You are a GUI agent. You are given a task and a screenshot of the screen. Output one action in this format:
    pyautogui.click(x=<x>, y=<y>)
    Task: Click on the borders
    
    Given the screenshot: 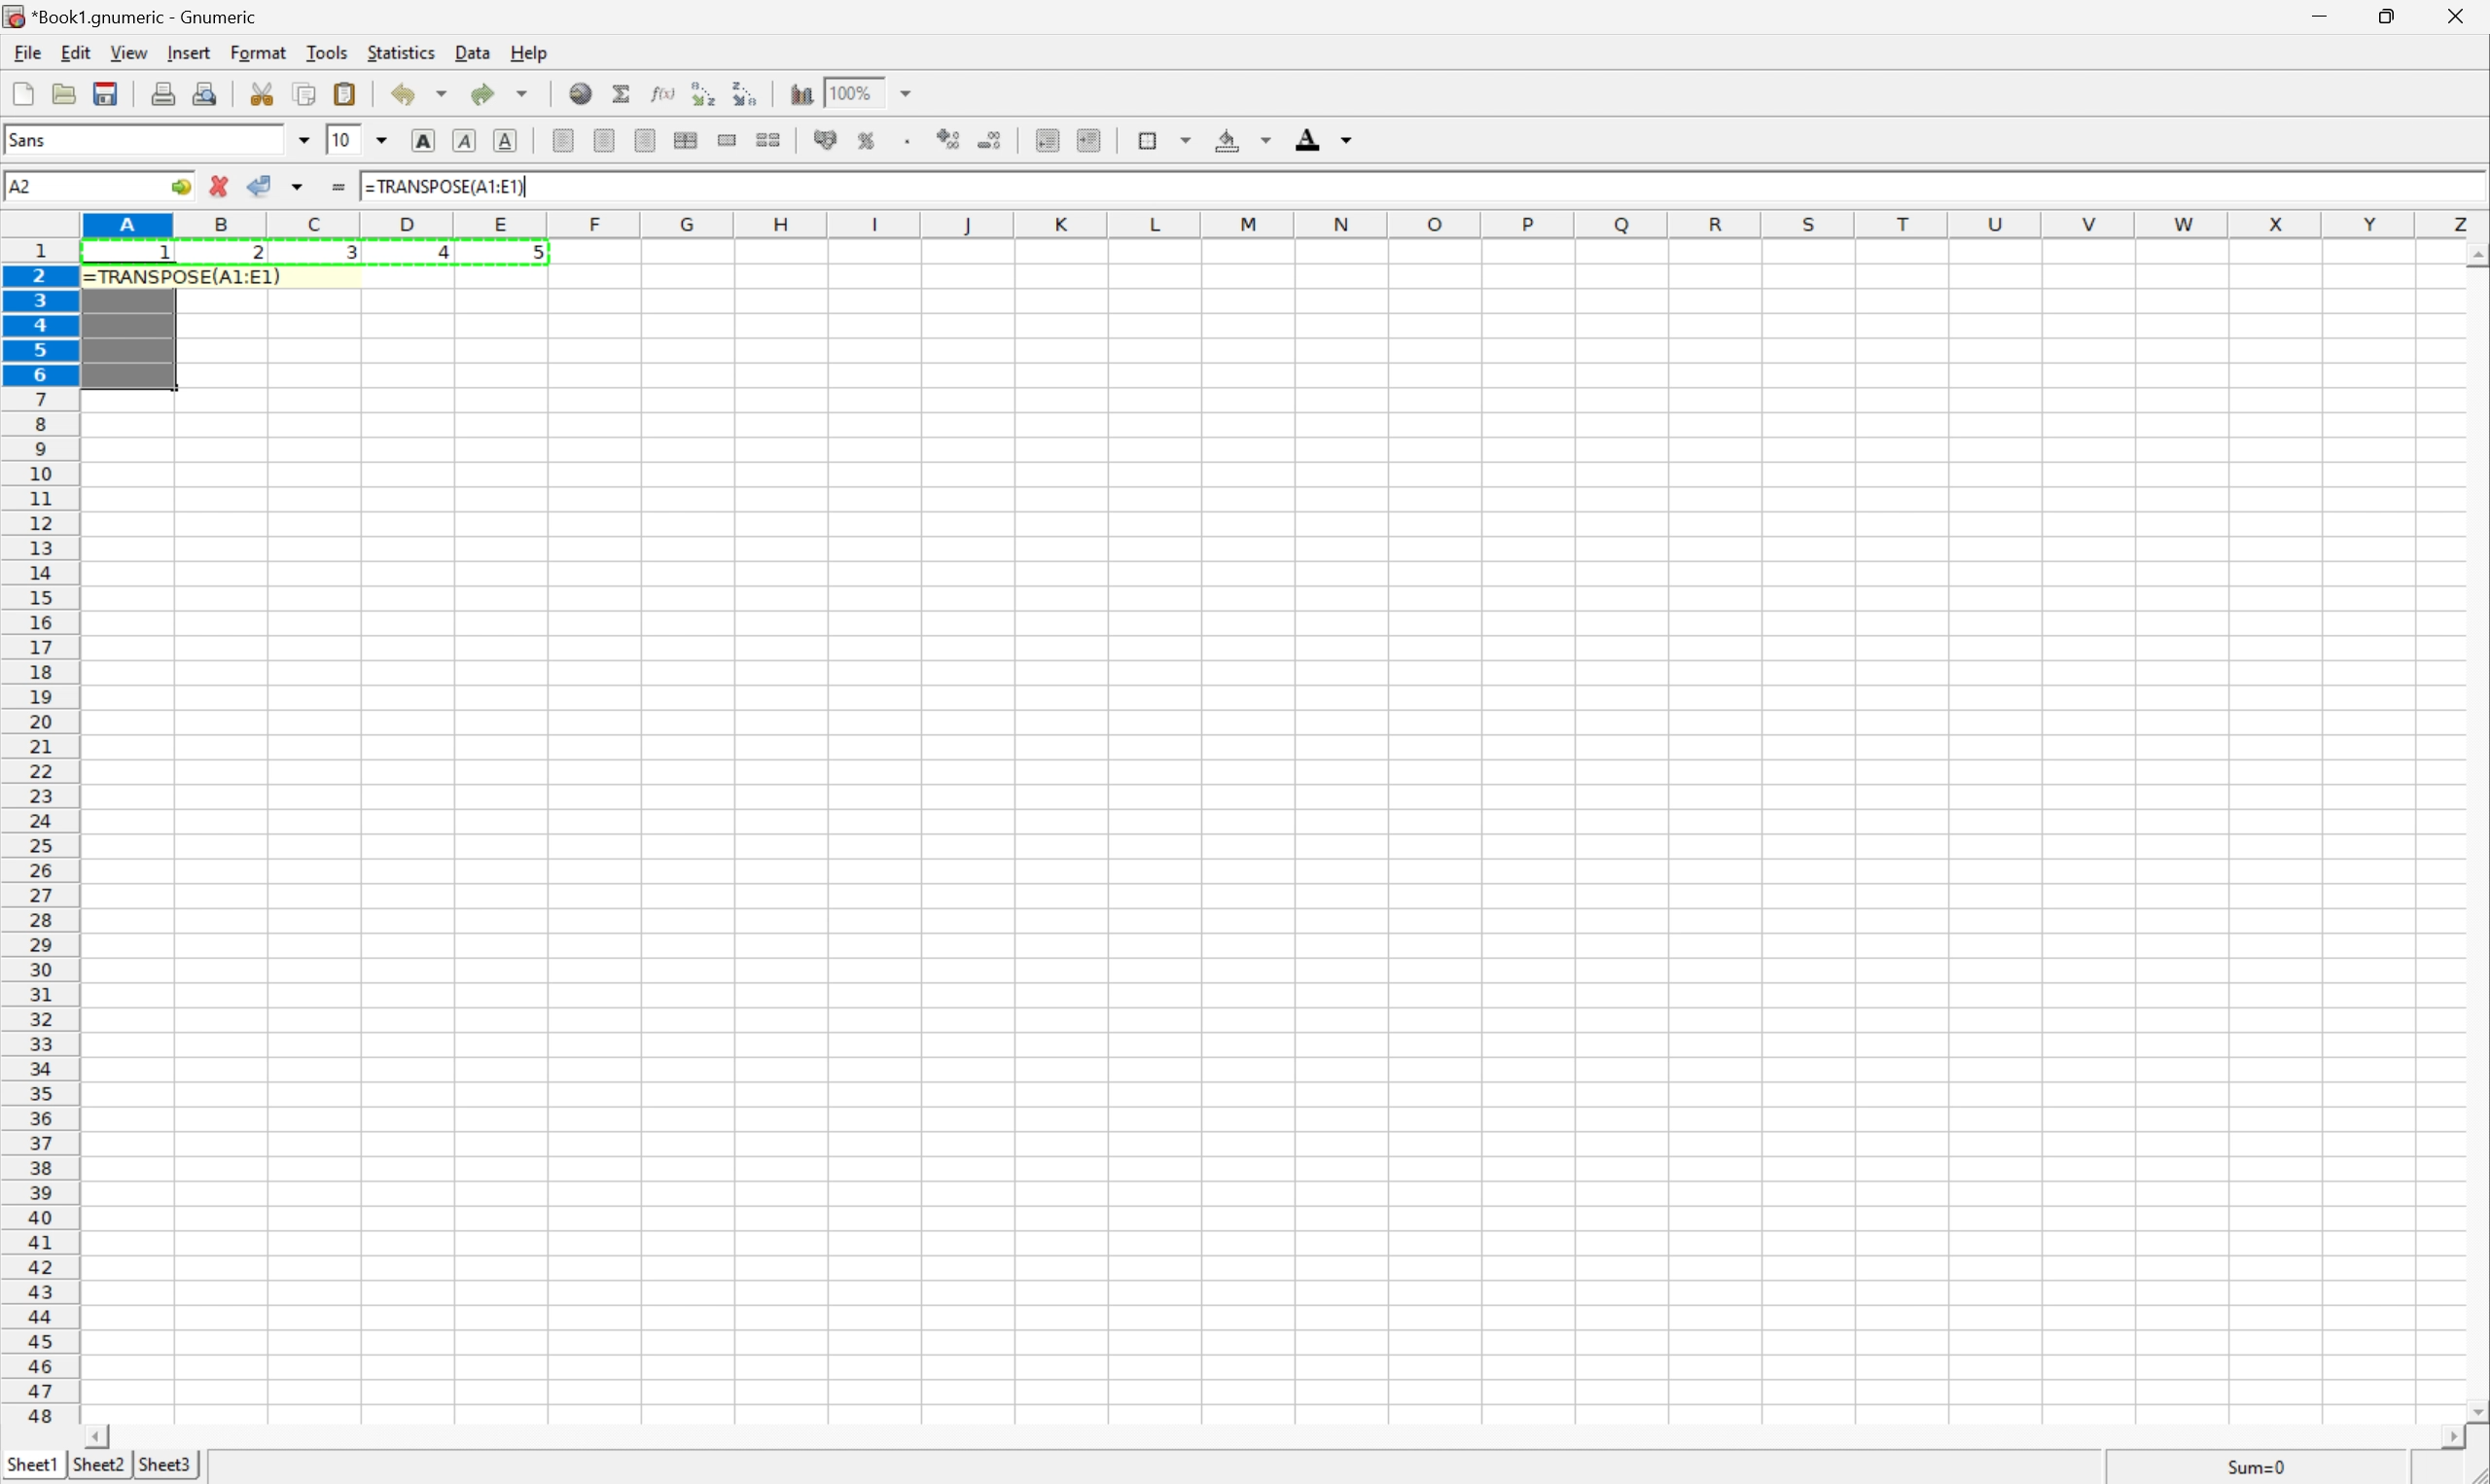 What is the action you would take?
    pyautogui.click(x=1166, y=137)
    